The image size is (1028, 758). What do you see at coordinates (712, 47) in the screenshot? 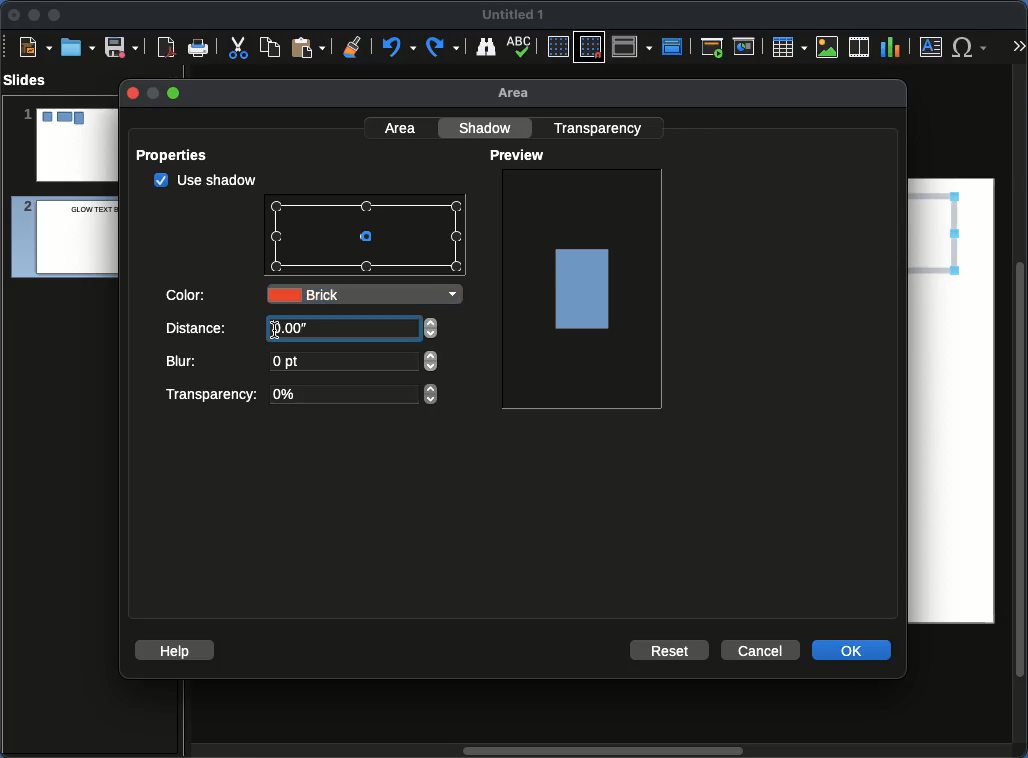
I see `First slide` at bounding box center [712, 47].